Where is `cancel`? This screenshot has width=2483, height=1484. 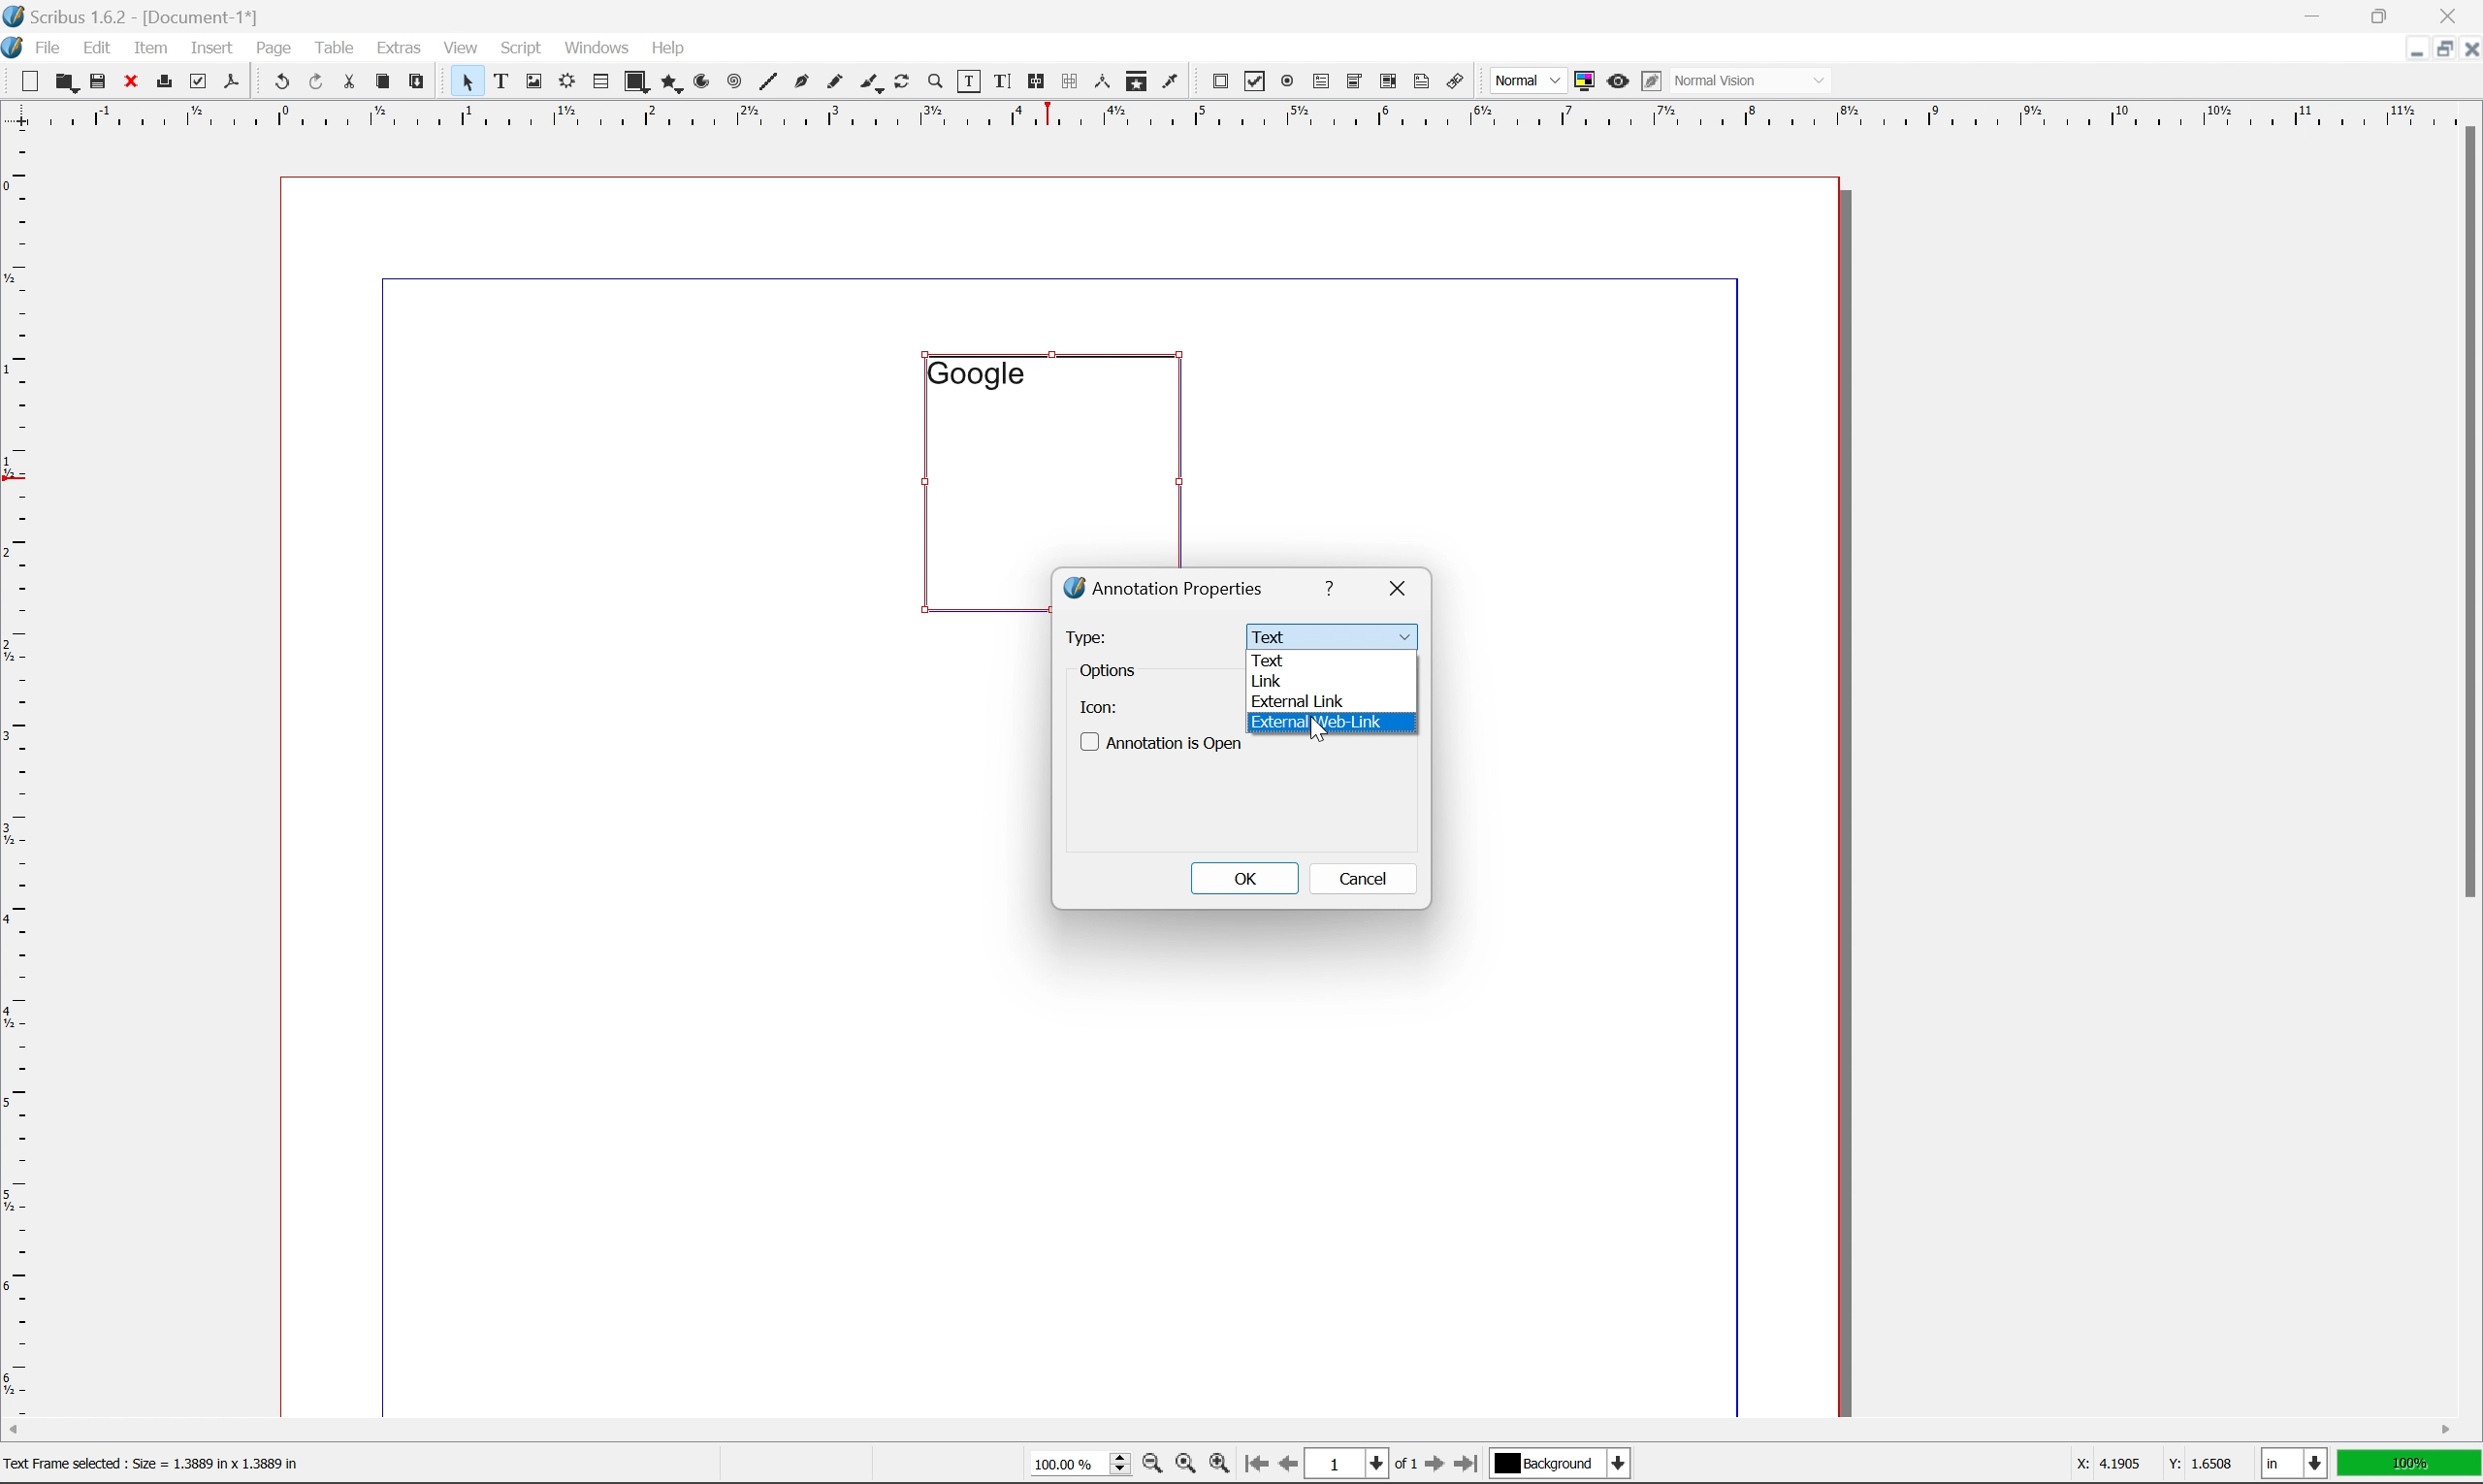 cancel is located at coordinates (1363, 881).